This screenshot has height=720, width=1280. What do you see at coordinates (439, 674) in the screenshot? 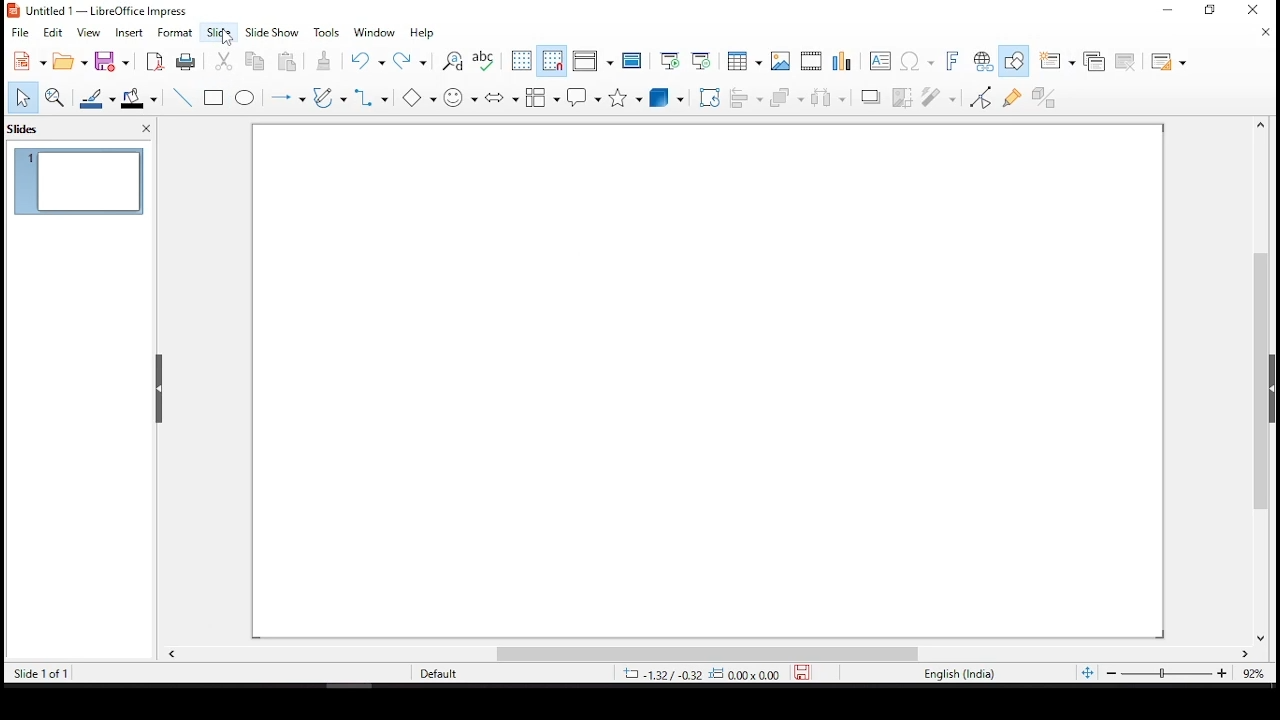
I see `default` at bounding box center [439, 674].